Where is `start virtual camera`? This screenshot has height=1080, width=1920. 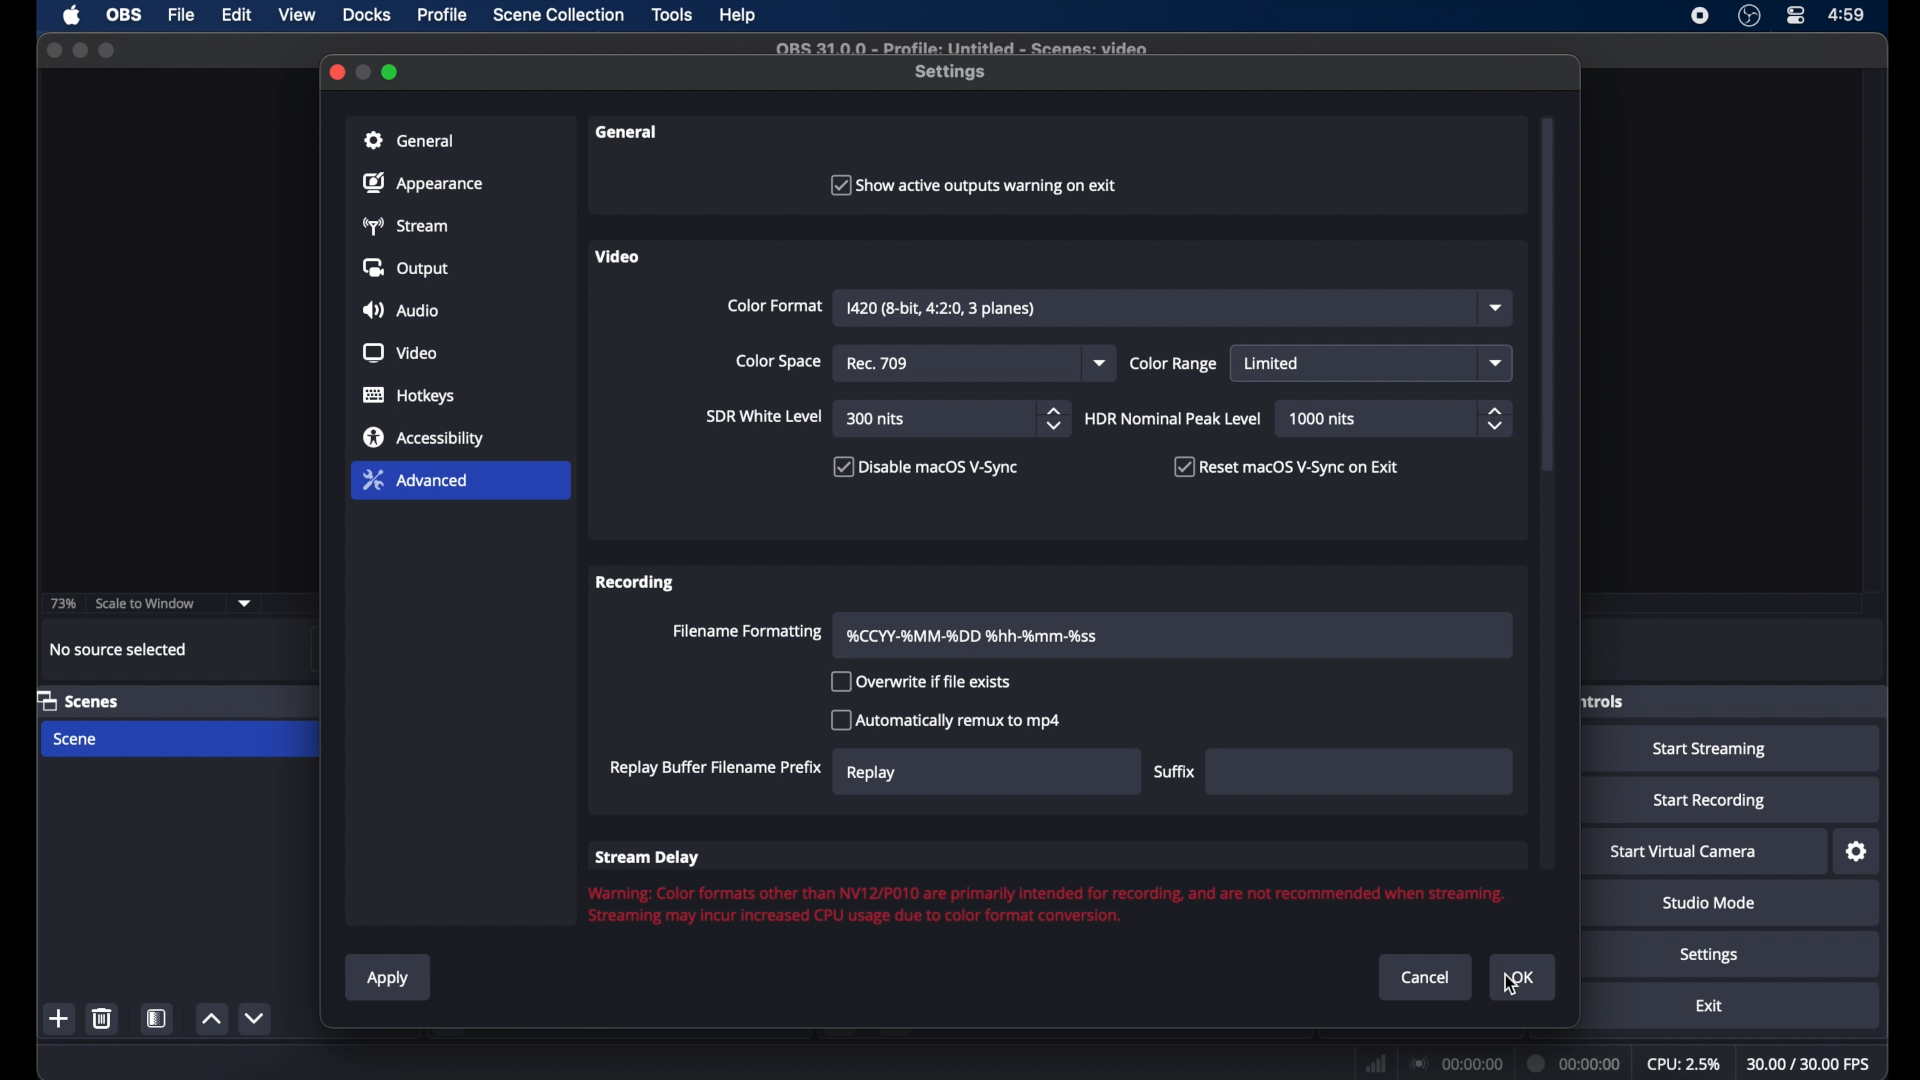
start virtual camera is located at coordinates (1685, 851).